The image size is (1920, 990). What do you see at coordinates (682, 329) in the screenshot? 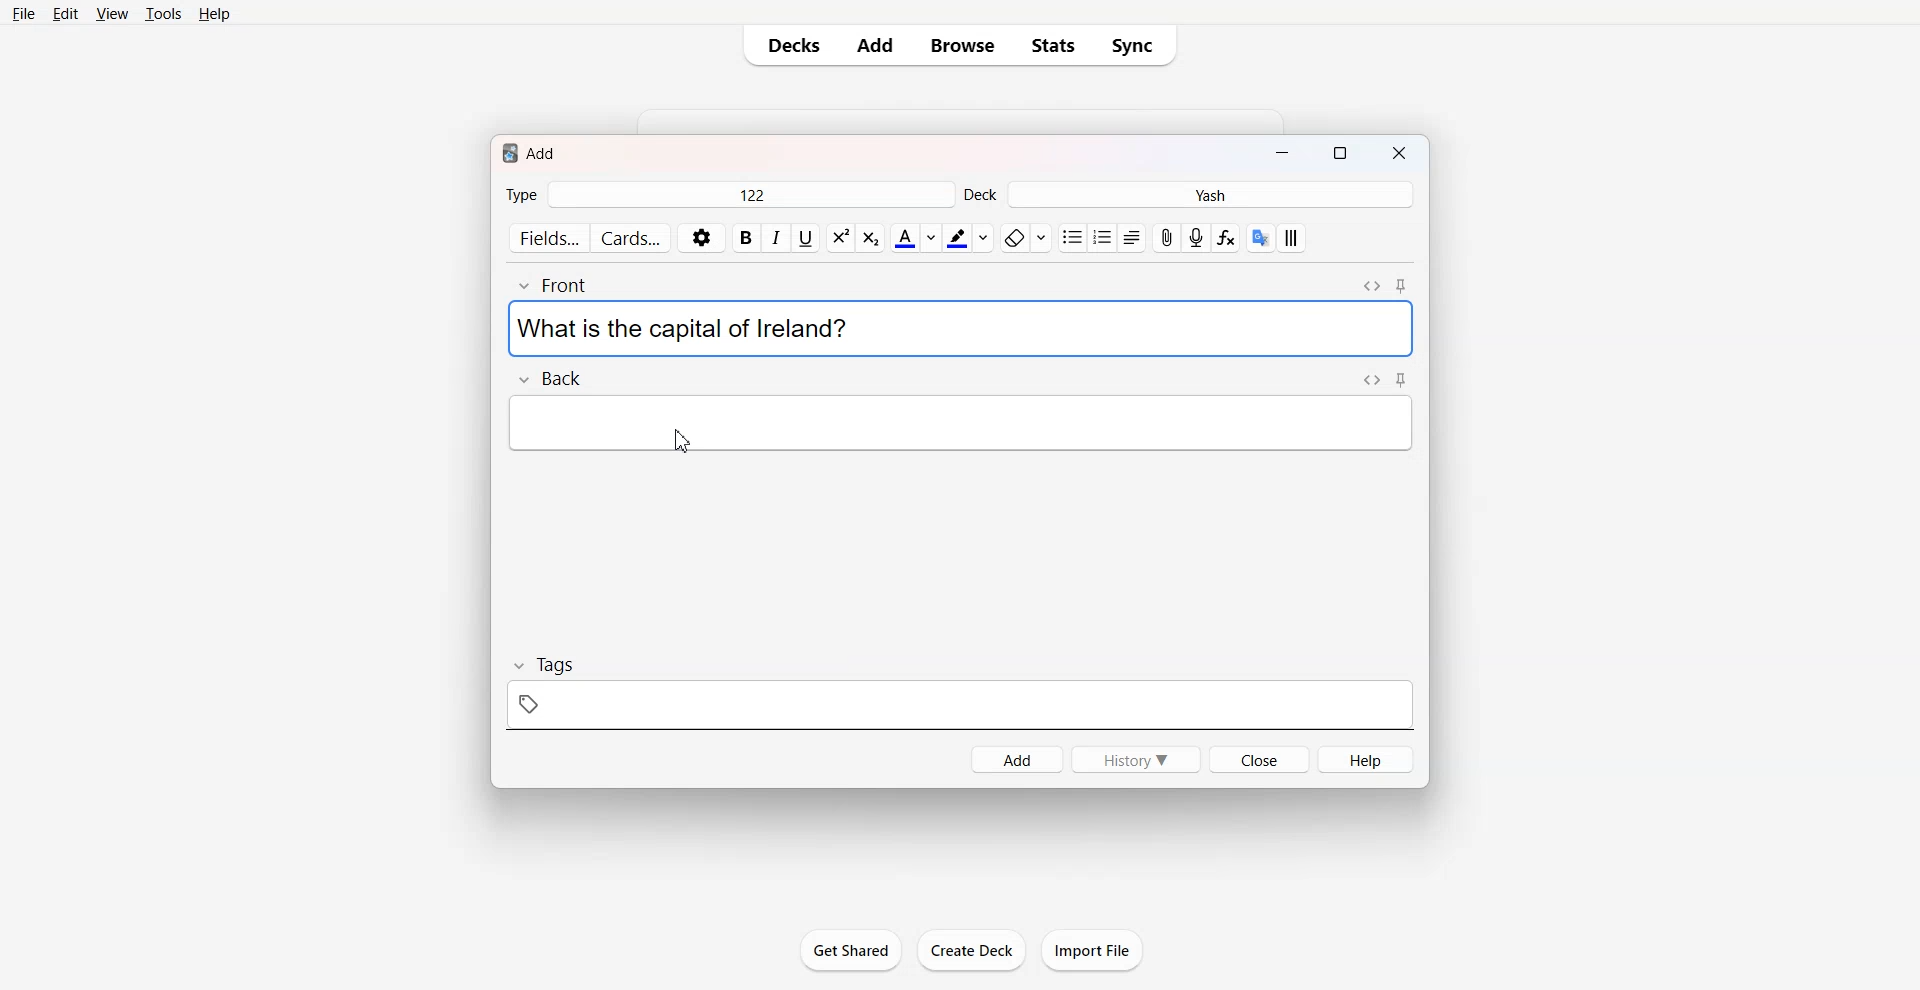
I see `Text` at bounding box center [682, 329].